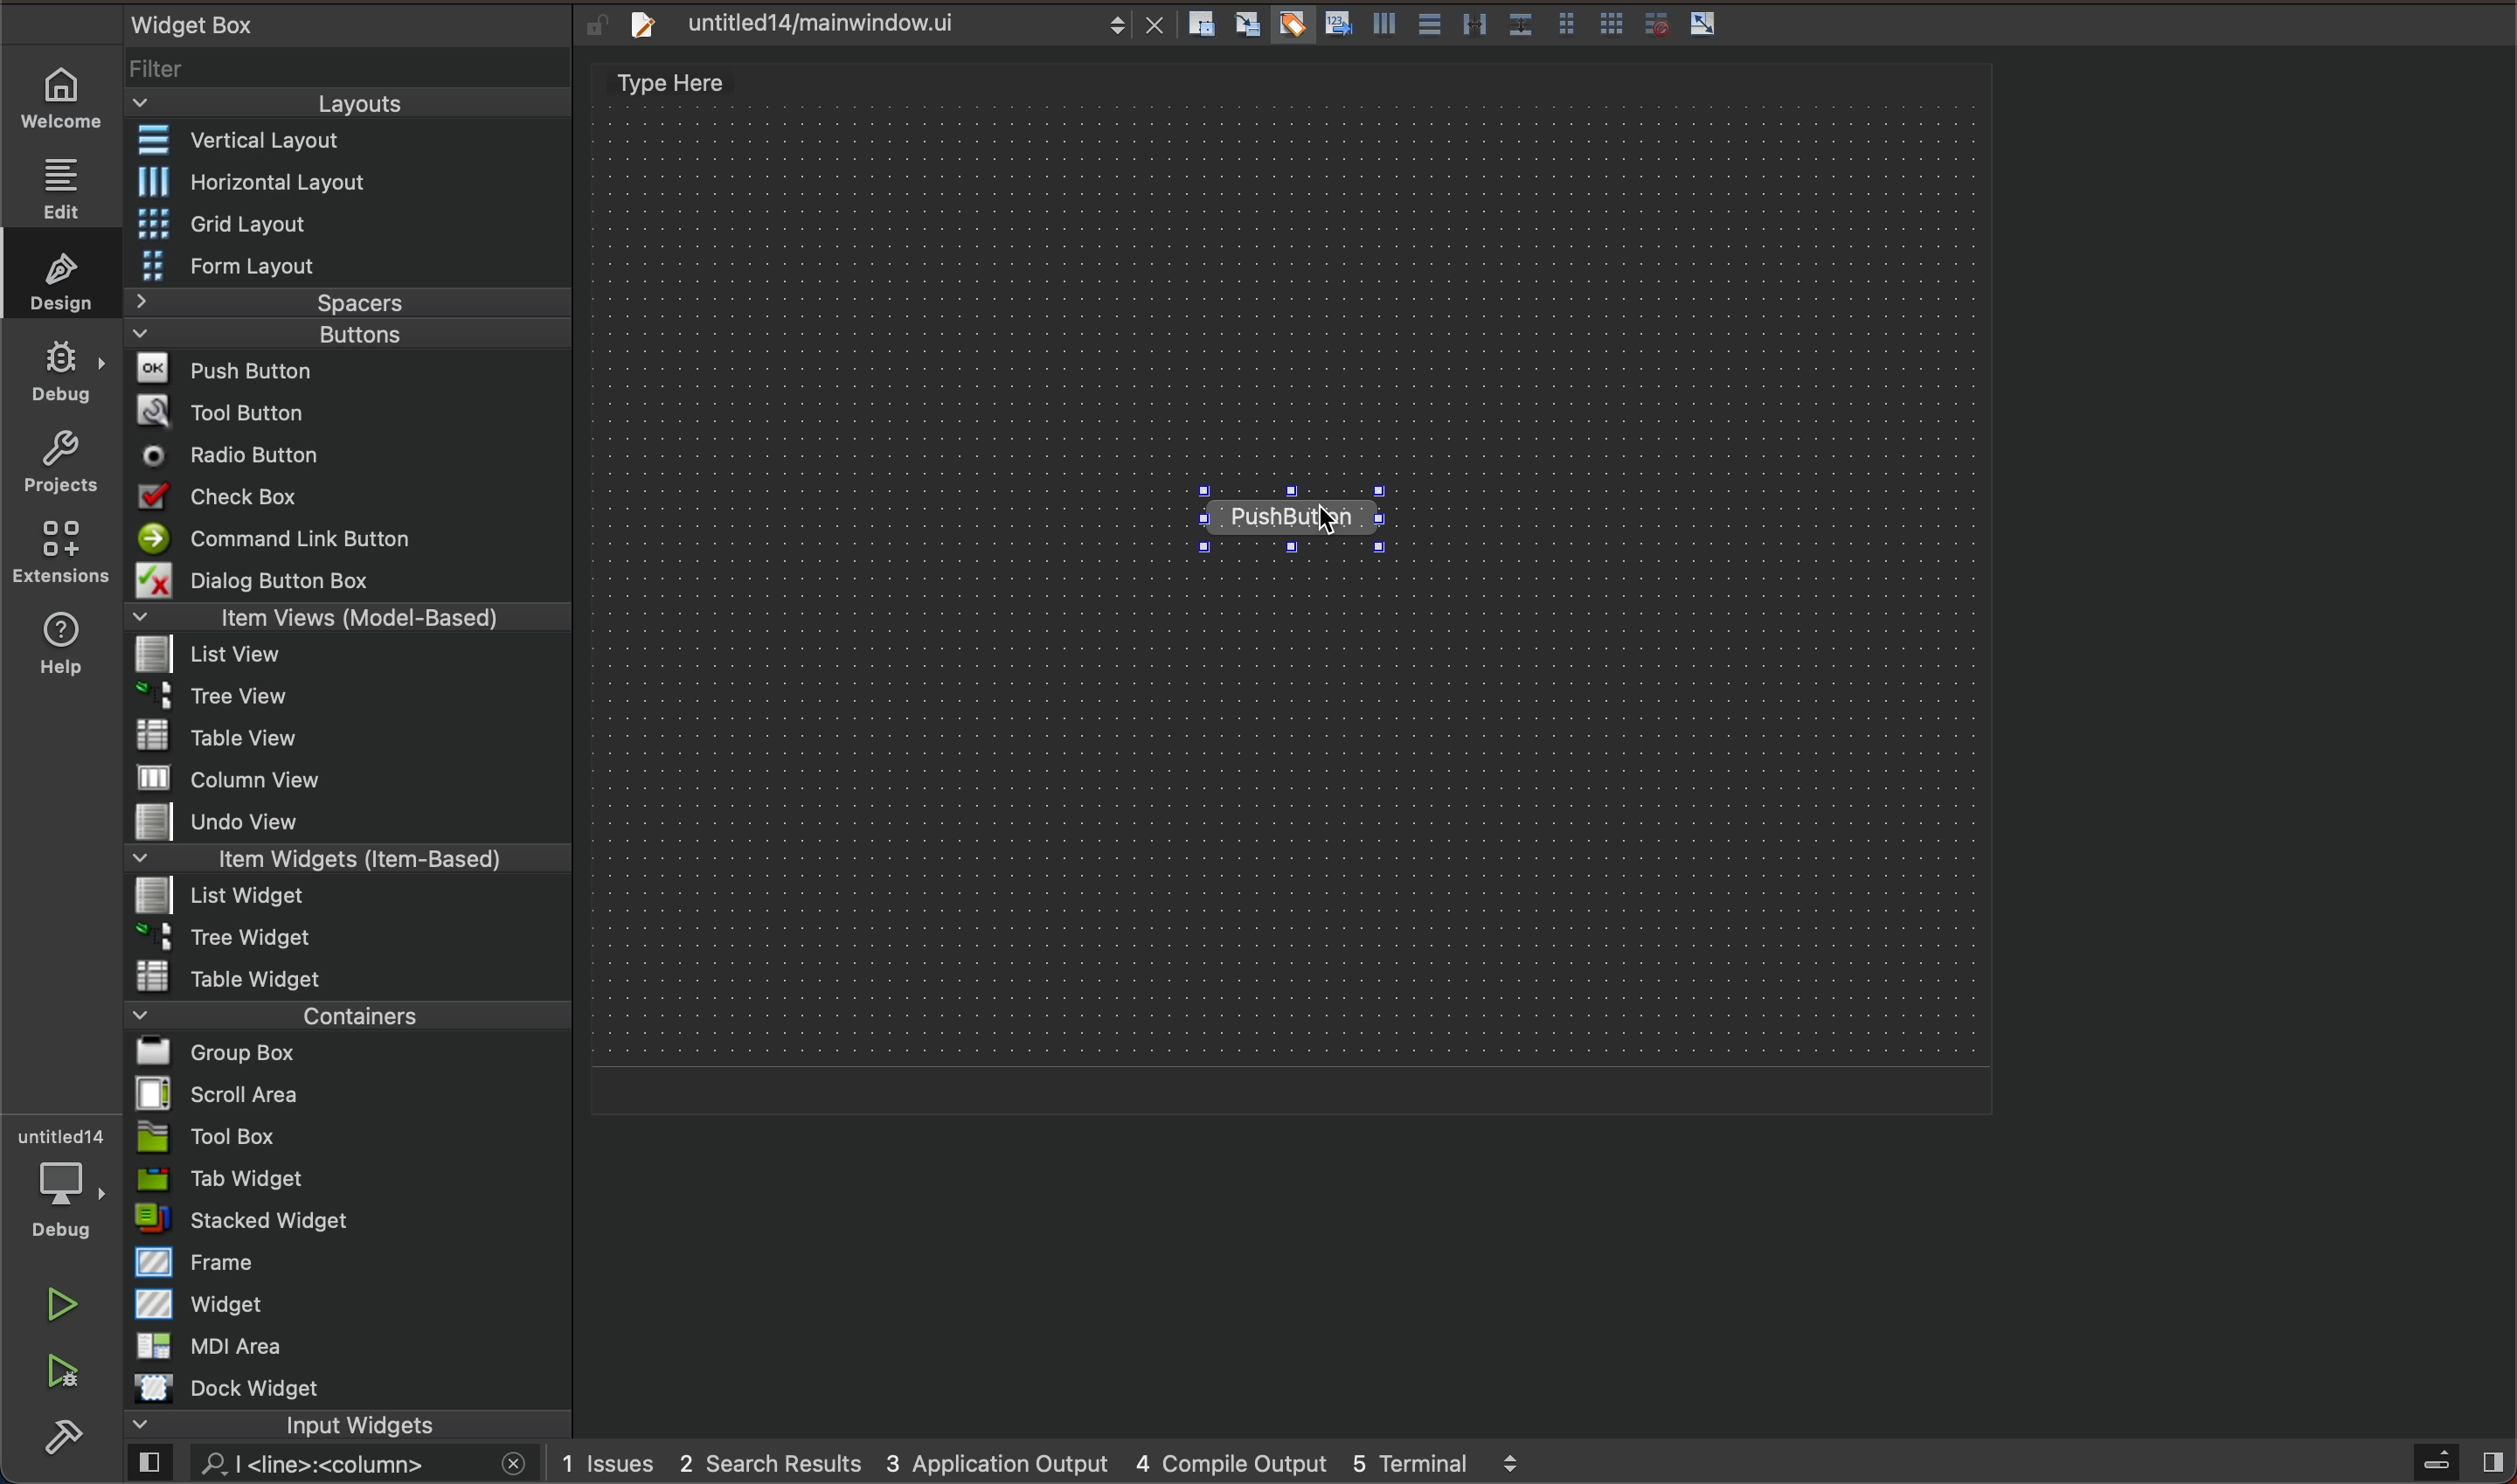 This screenshot has width=2517, height=1484. What do you see at coordinates (353, 303) in the screenshot?
I see `spacers` at bounding box center [353, 303].